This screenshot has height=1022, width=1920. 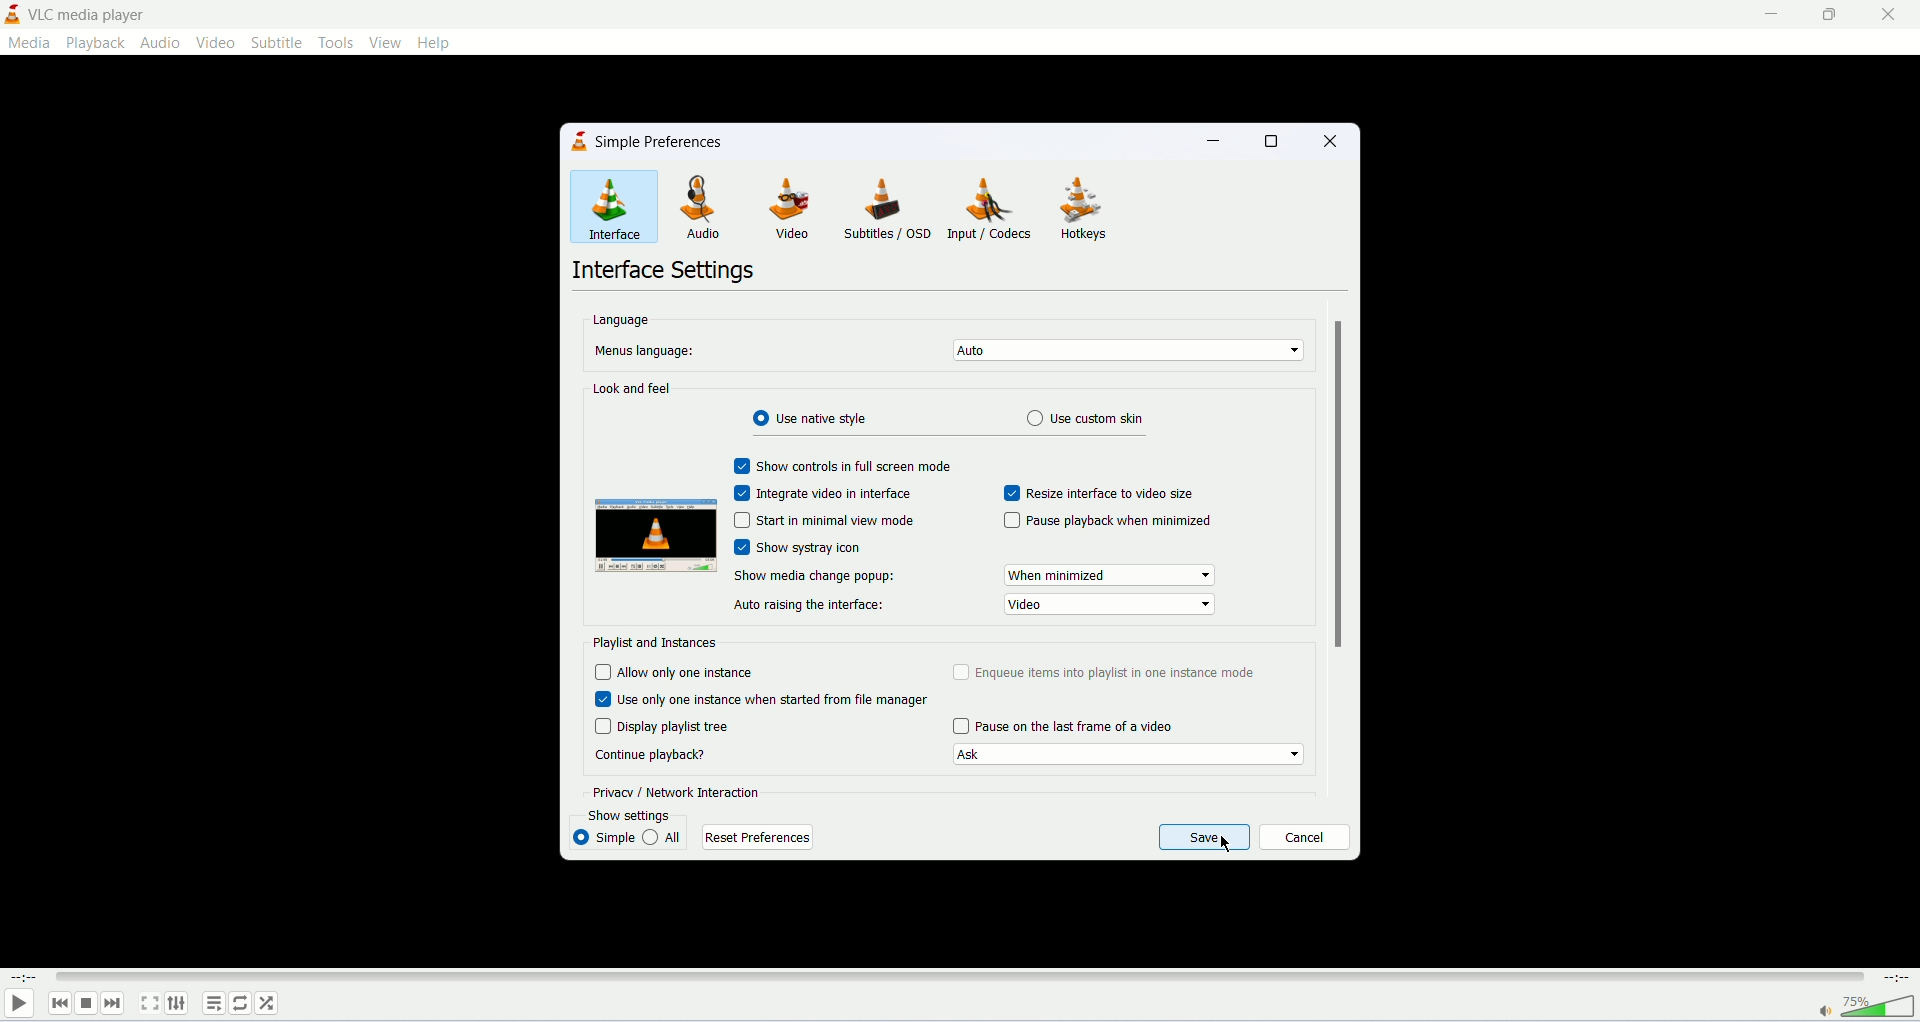 What do you see at coordinates (630, 815) in the screenshot?
I see `show settings` at bounding box center [630, 815].